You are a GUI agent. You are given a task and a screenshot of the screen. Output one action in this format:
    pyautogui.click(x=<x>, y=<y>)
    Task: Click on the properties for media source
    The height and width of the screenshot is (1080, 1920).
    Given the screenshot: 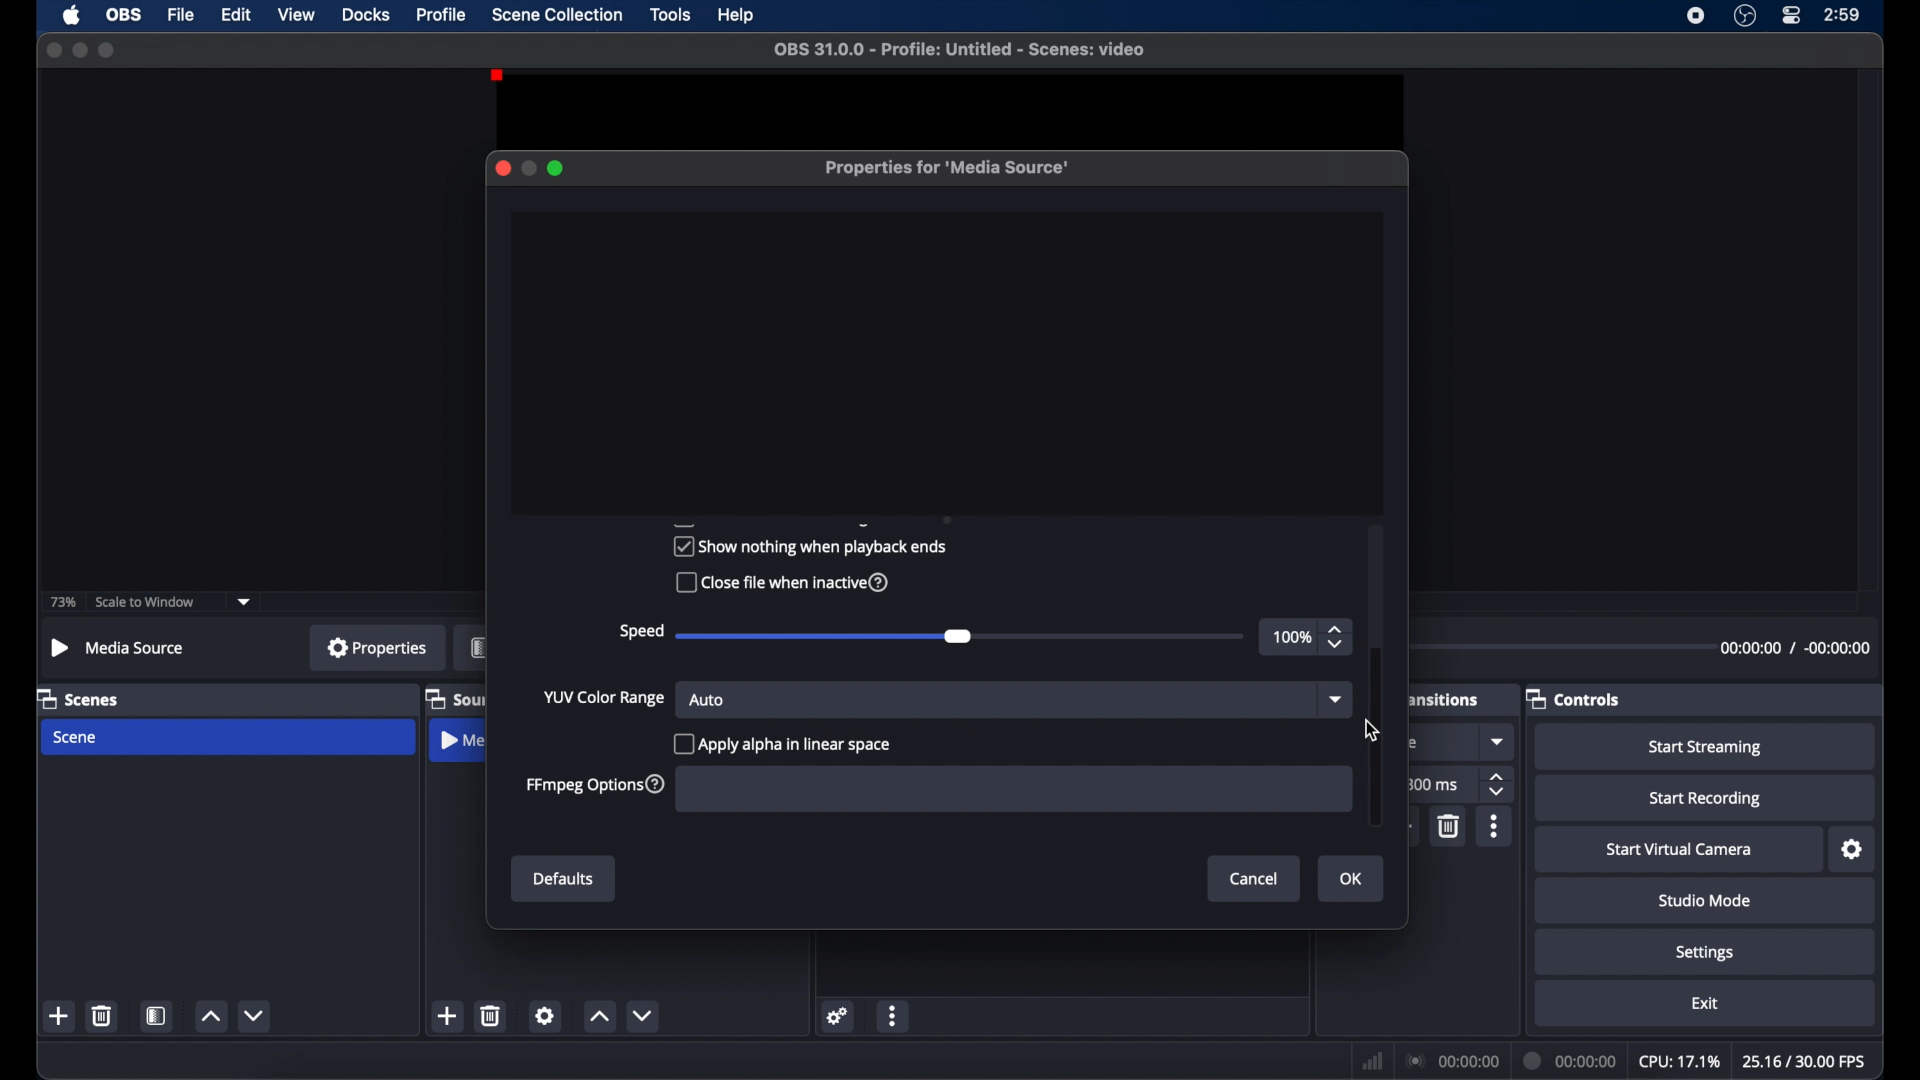 What is the action you would take?
    pyautogui.click(x=946, y=167)
    